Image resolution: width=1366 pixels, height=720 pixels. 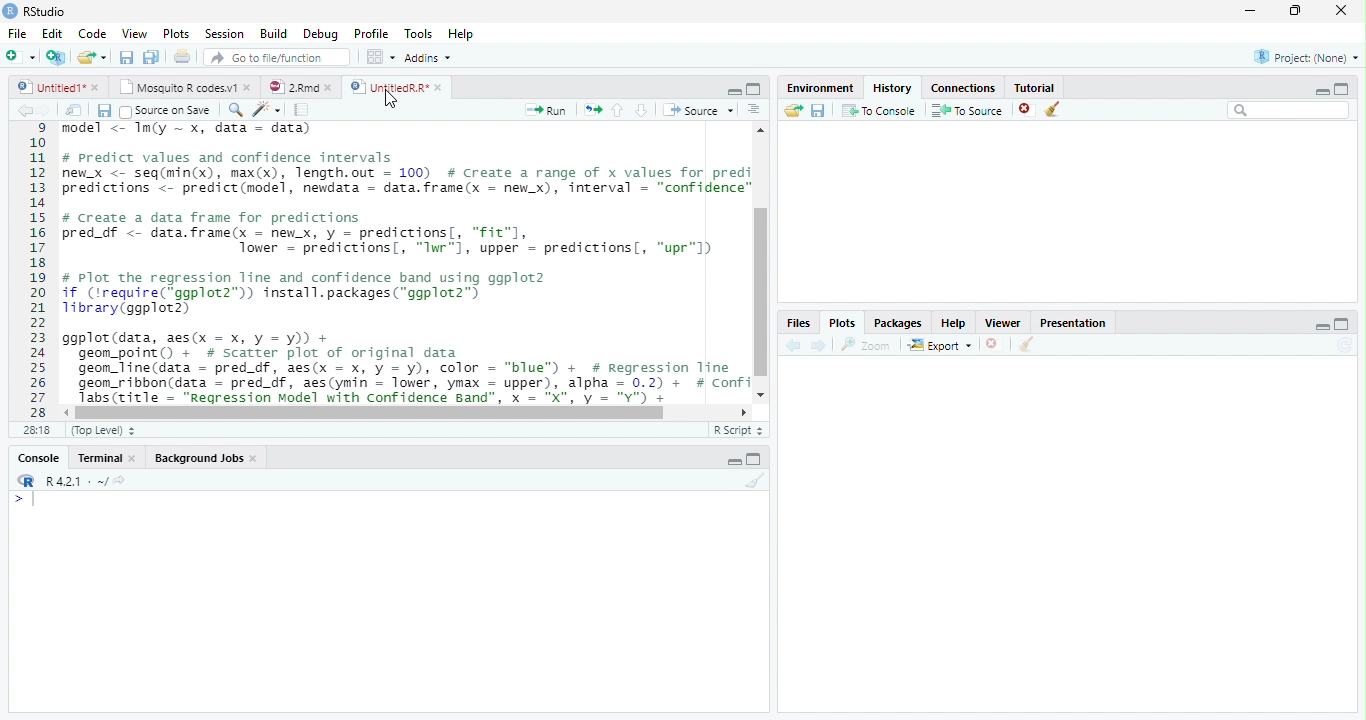 What do you see at coordinates (1320, 329) in the screenshot?
I see `minimize` at bounding box center [1320, 329].